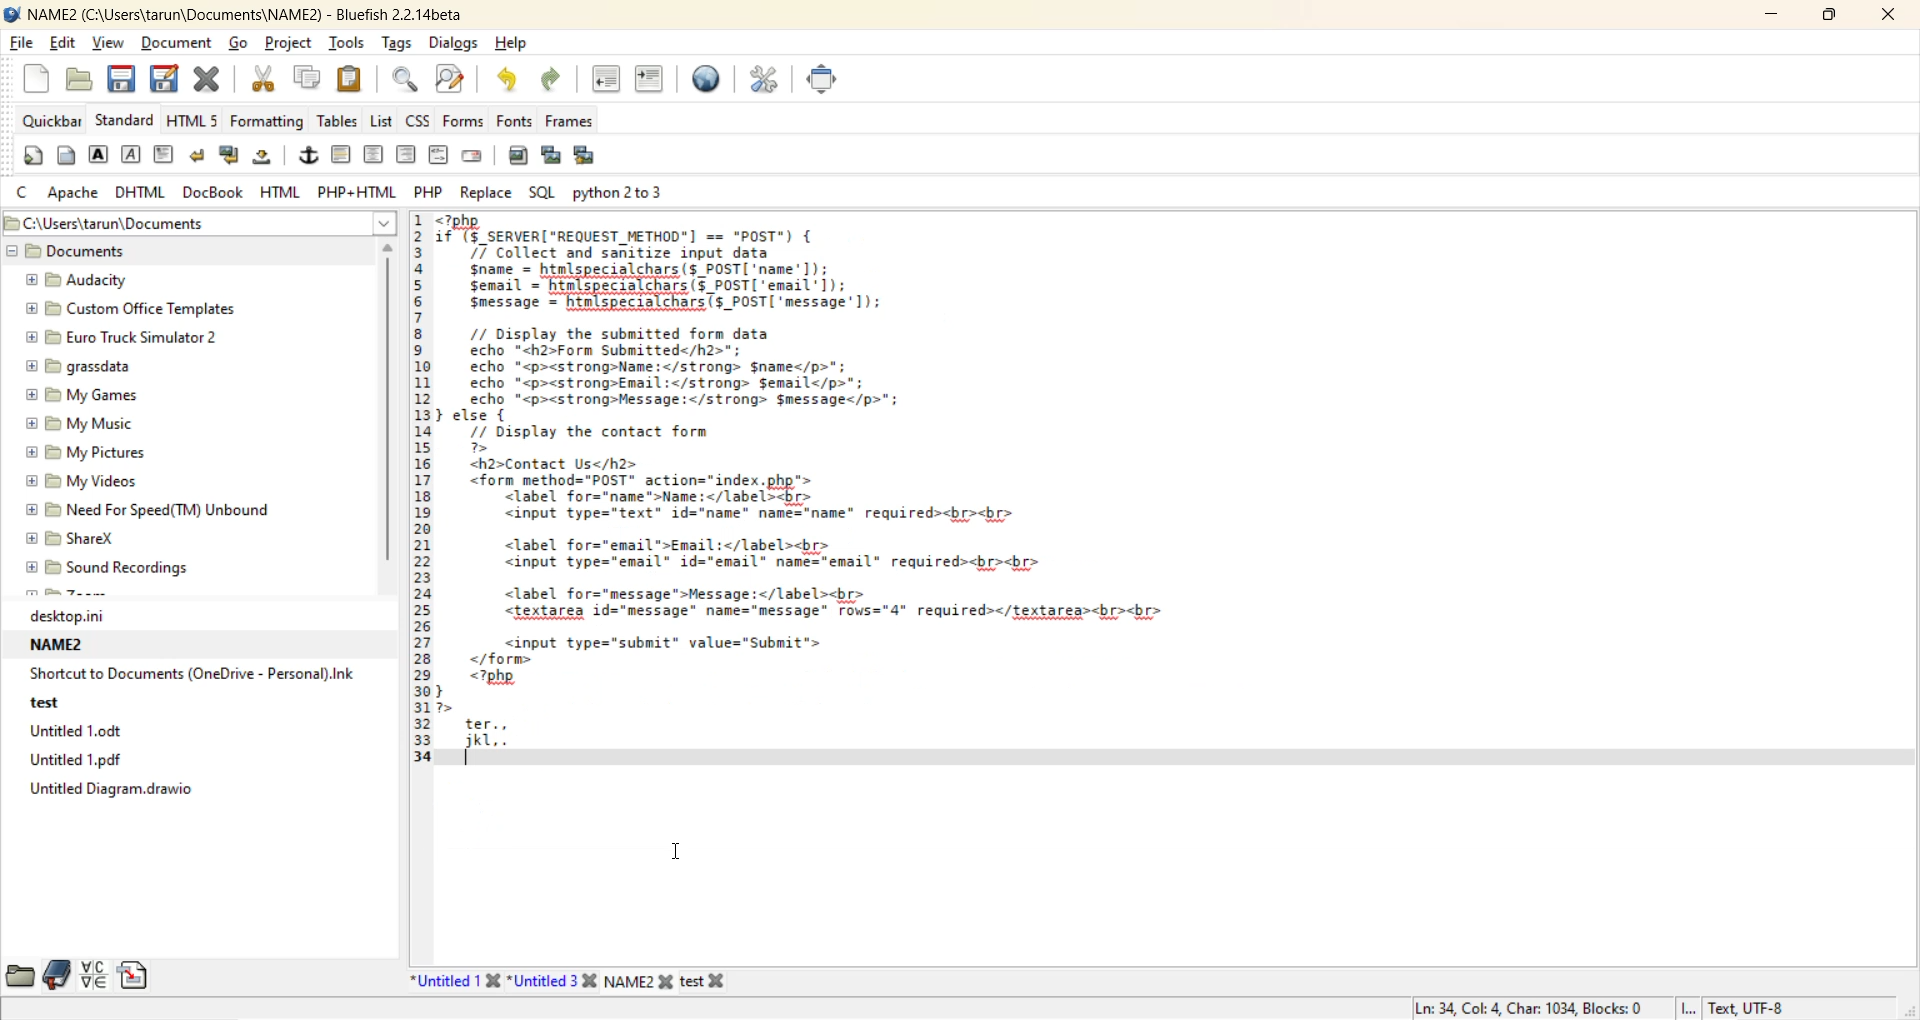 The image size is (1920, 1020). Describe the element at coordinates (197, 159) in the screenshot. I see `break` at that location.